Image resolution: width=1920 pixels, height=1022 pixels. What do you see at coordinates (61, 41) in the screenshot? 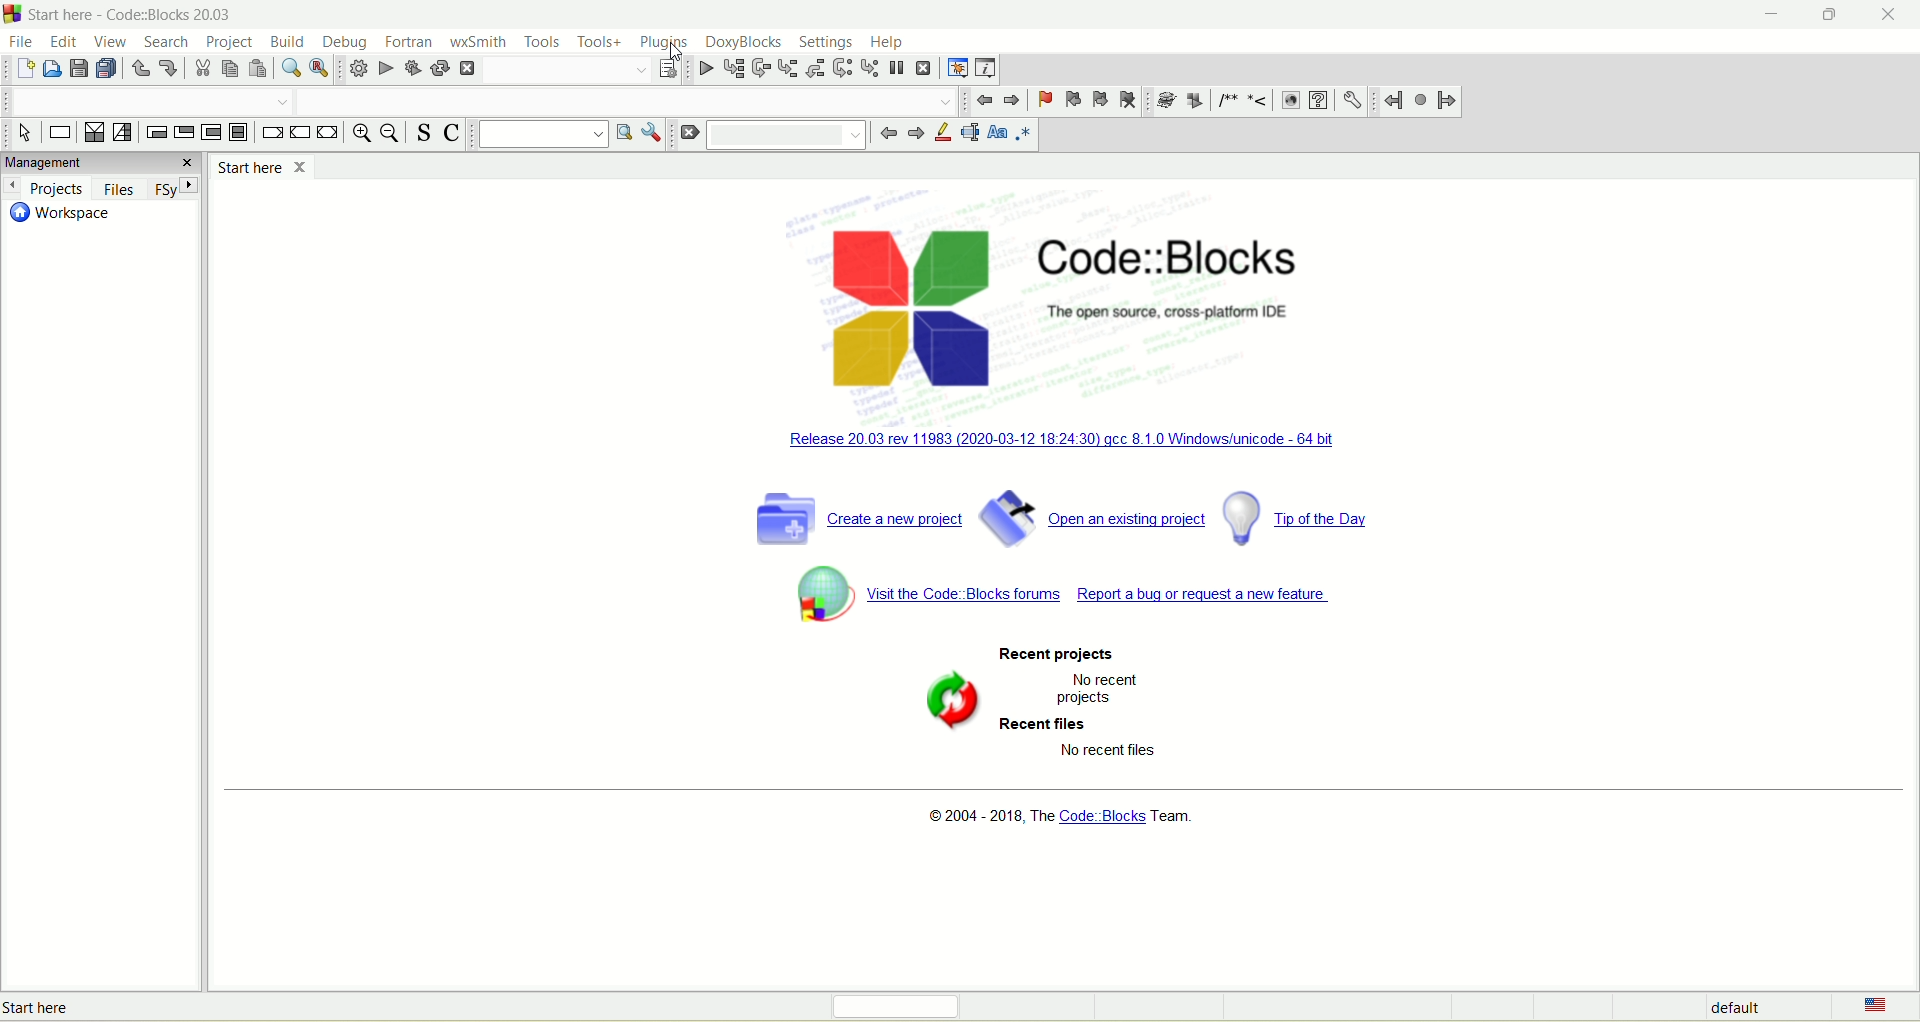
I see `edit` at bounding box center [61, 41].